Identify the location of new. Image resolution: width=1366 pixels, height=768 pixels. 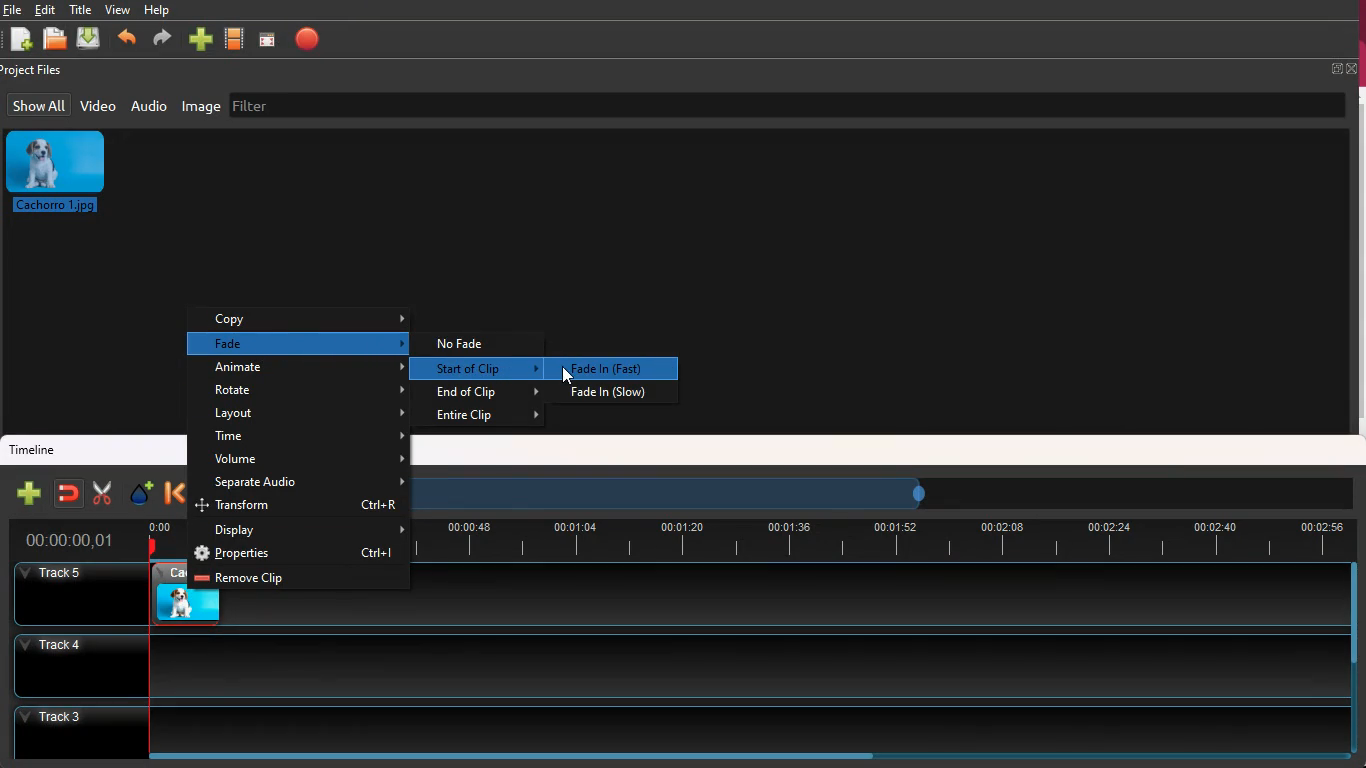
(29, 493).